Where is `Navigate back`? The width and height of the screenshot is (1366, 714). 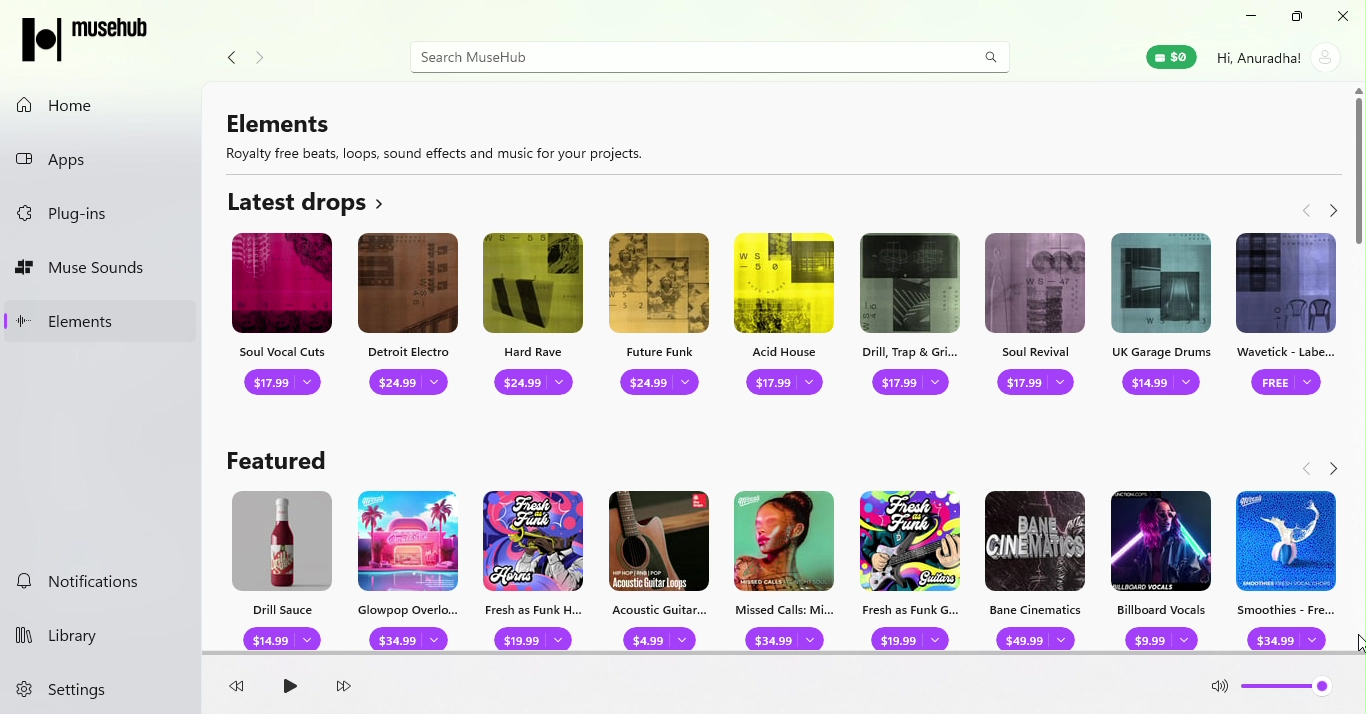 Navigate back is located at coordinates (1308, 470).